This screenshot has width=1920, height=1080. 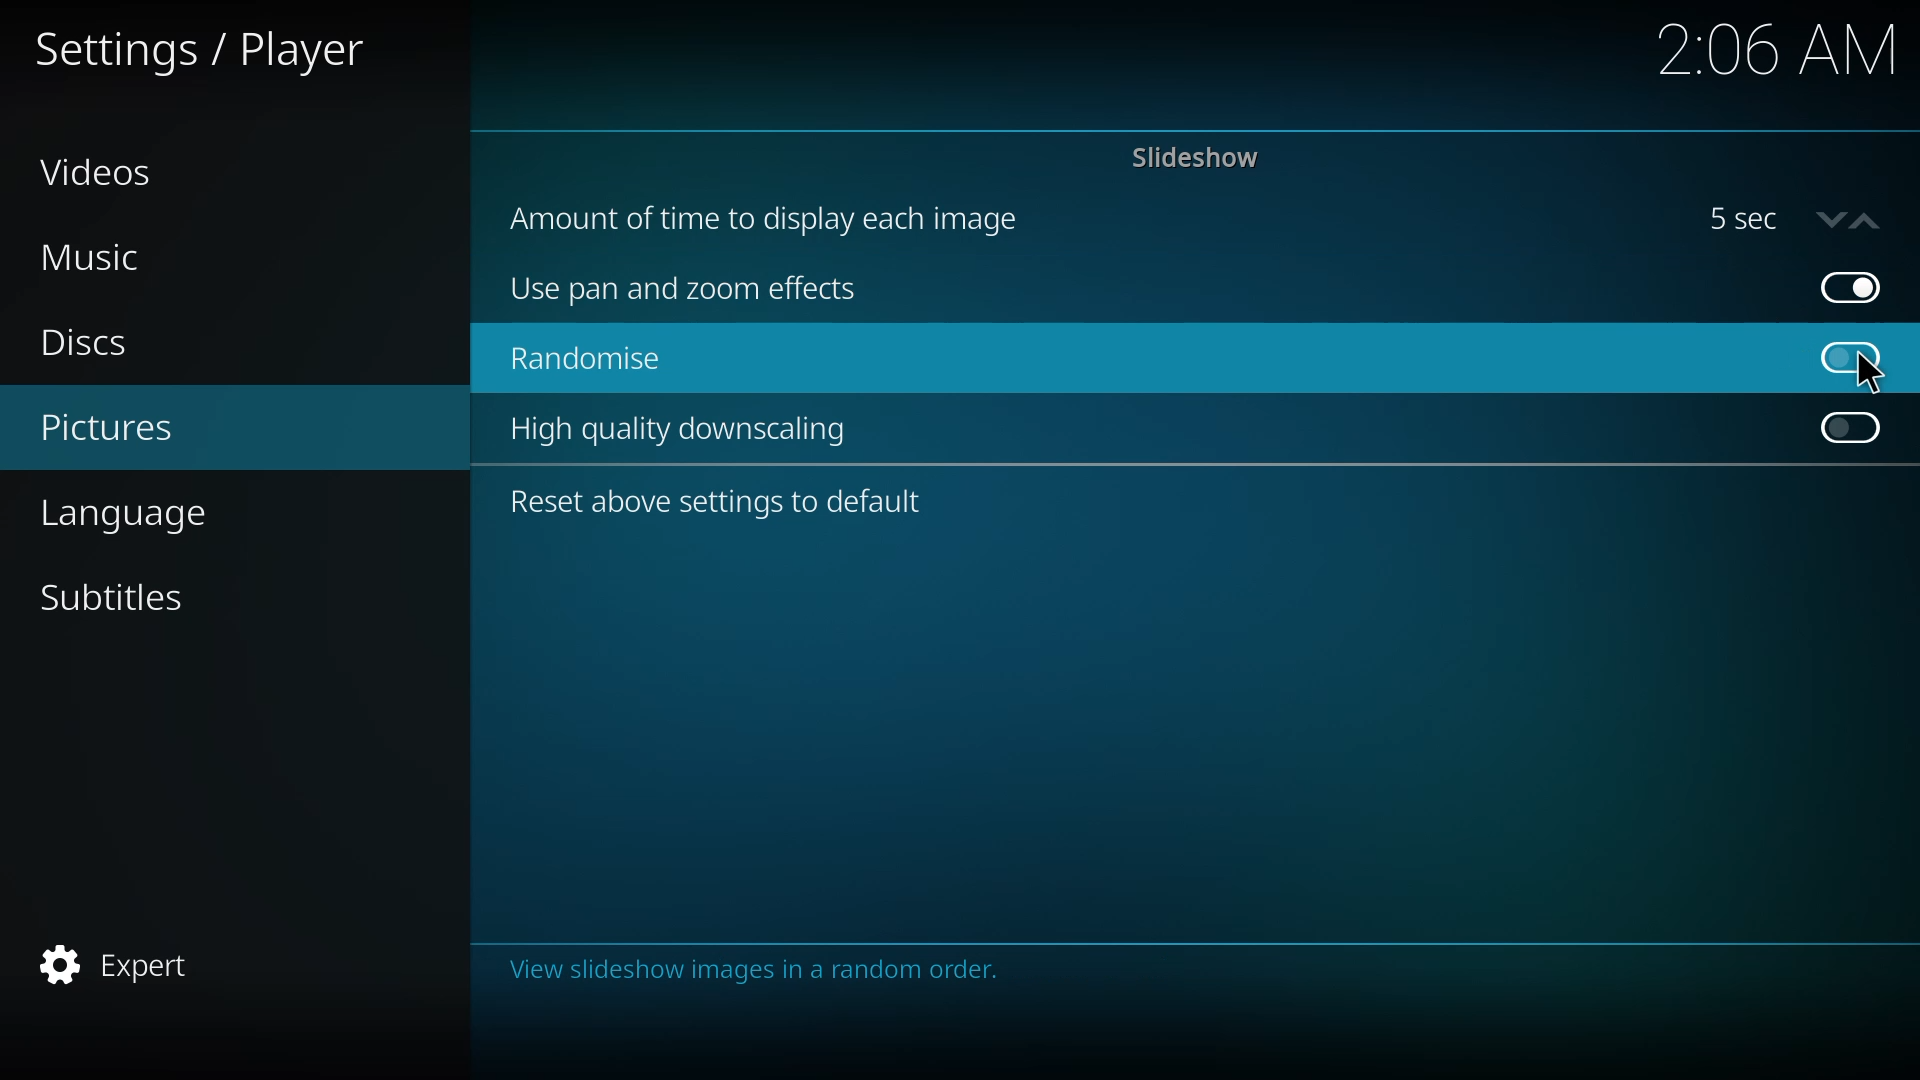 What do you see at coordinates (207, 55) in the screenshot?
I see `settings player` at bounding box center [207, 55].